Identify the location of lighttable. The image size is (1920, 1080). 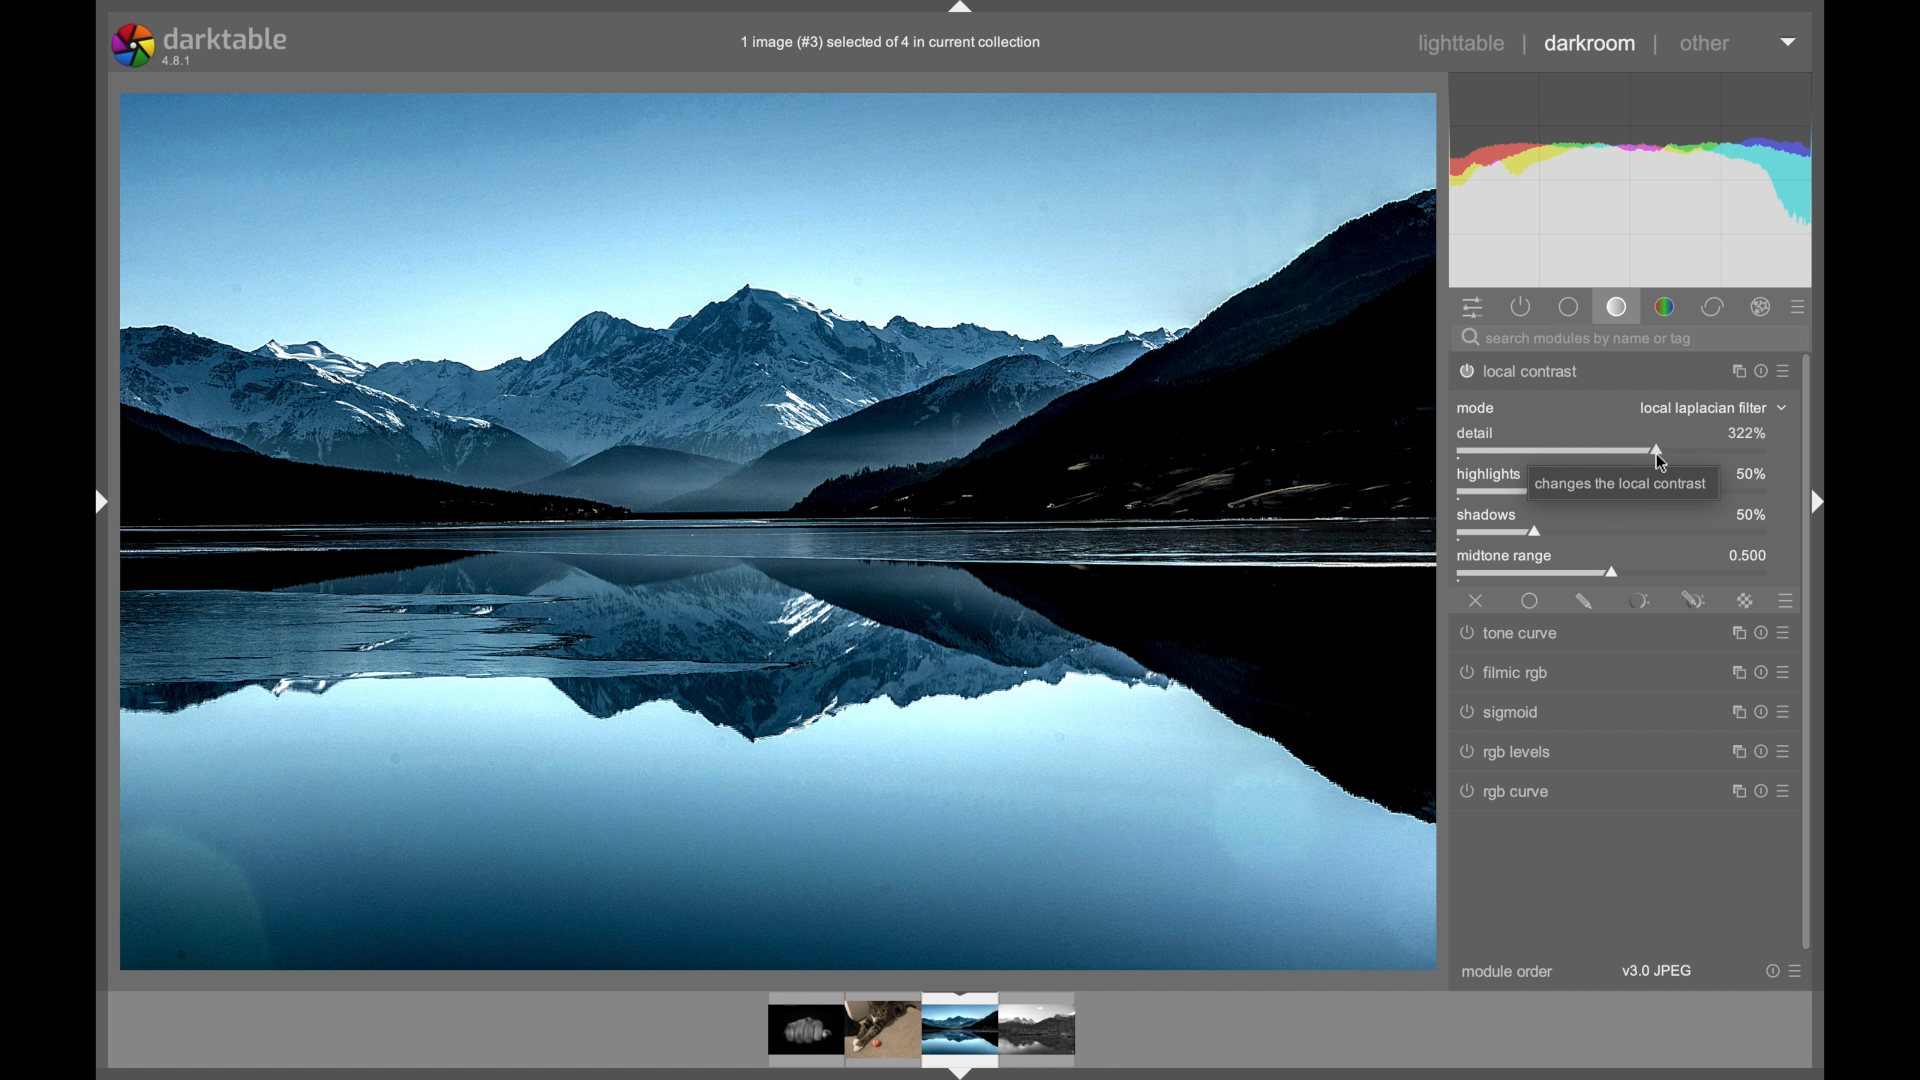
(1462, 43).